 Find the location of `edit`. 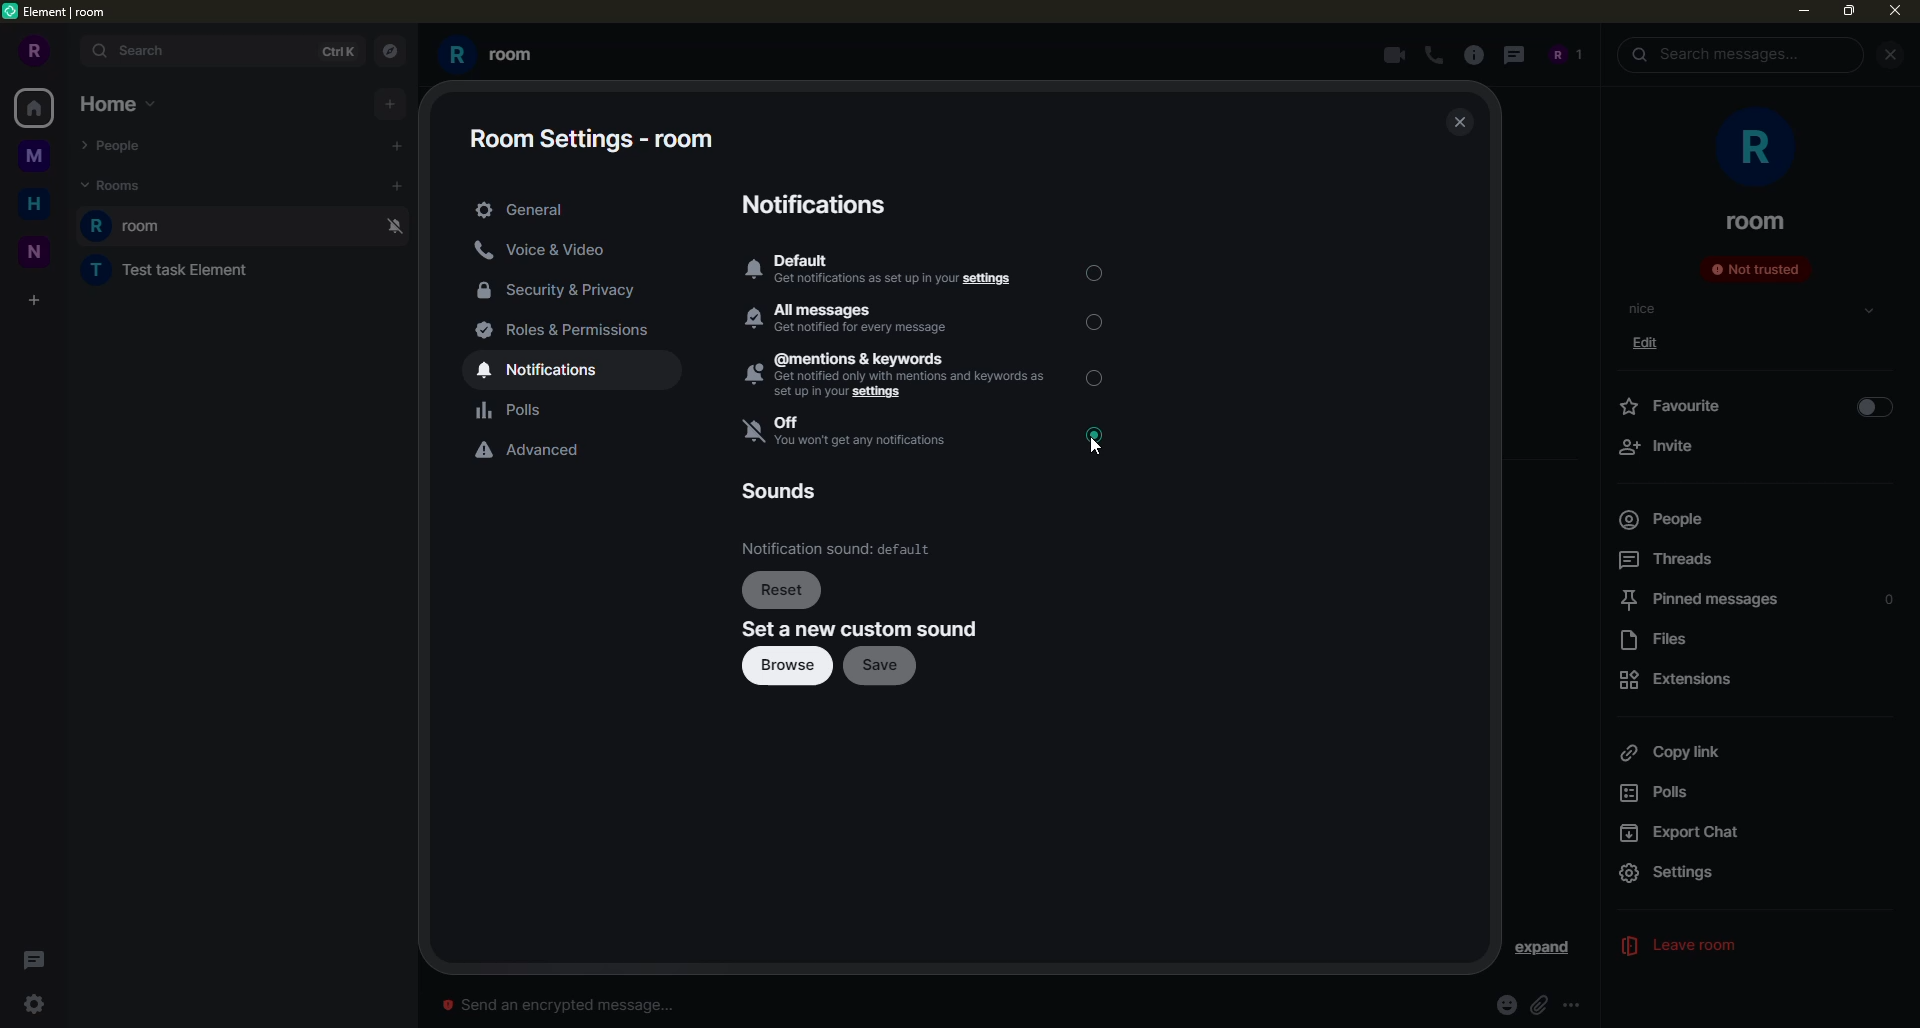

edit is located at coordinates (1653, 346).